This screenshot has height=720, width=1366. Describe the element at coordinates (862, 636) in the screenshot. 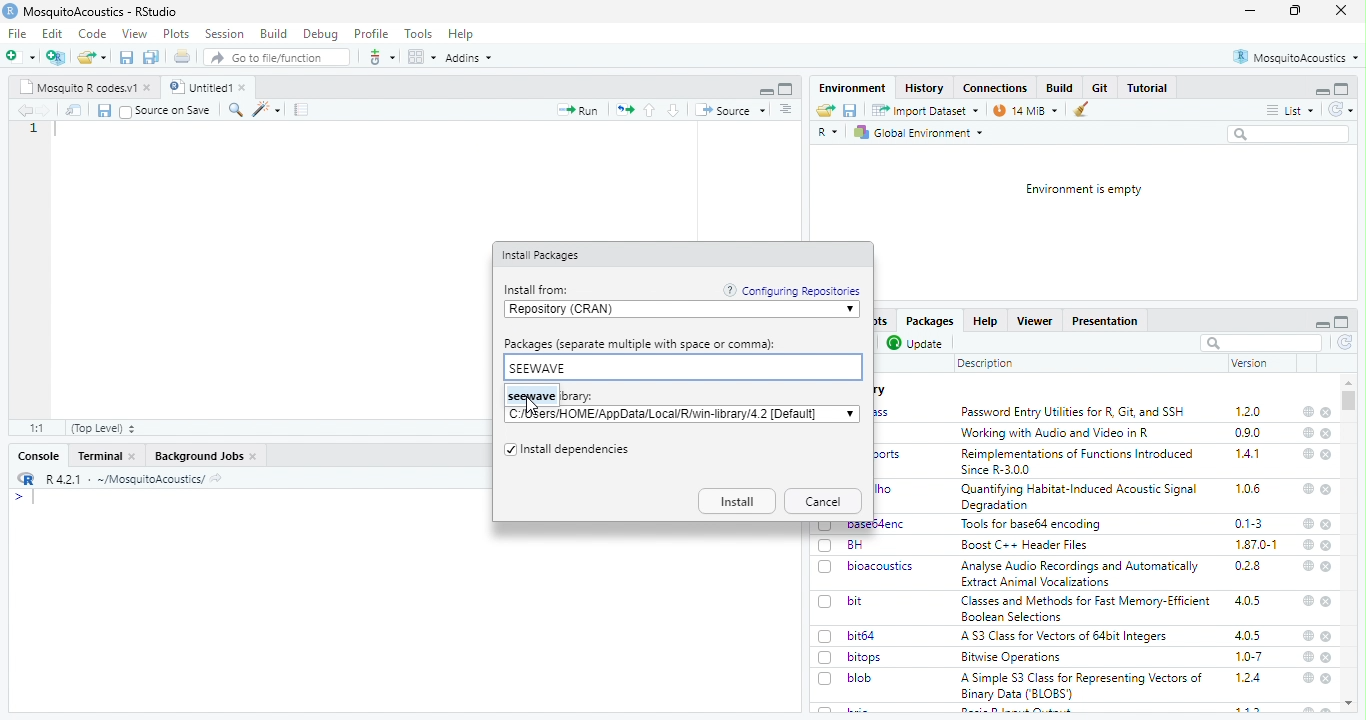

I see `bit64` at that location.